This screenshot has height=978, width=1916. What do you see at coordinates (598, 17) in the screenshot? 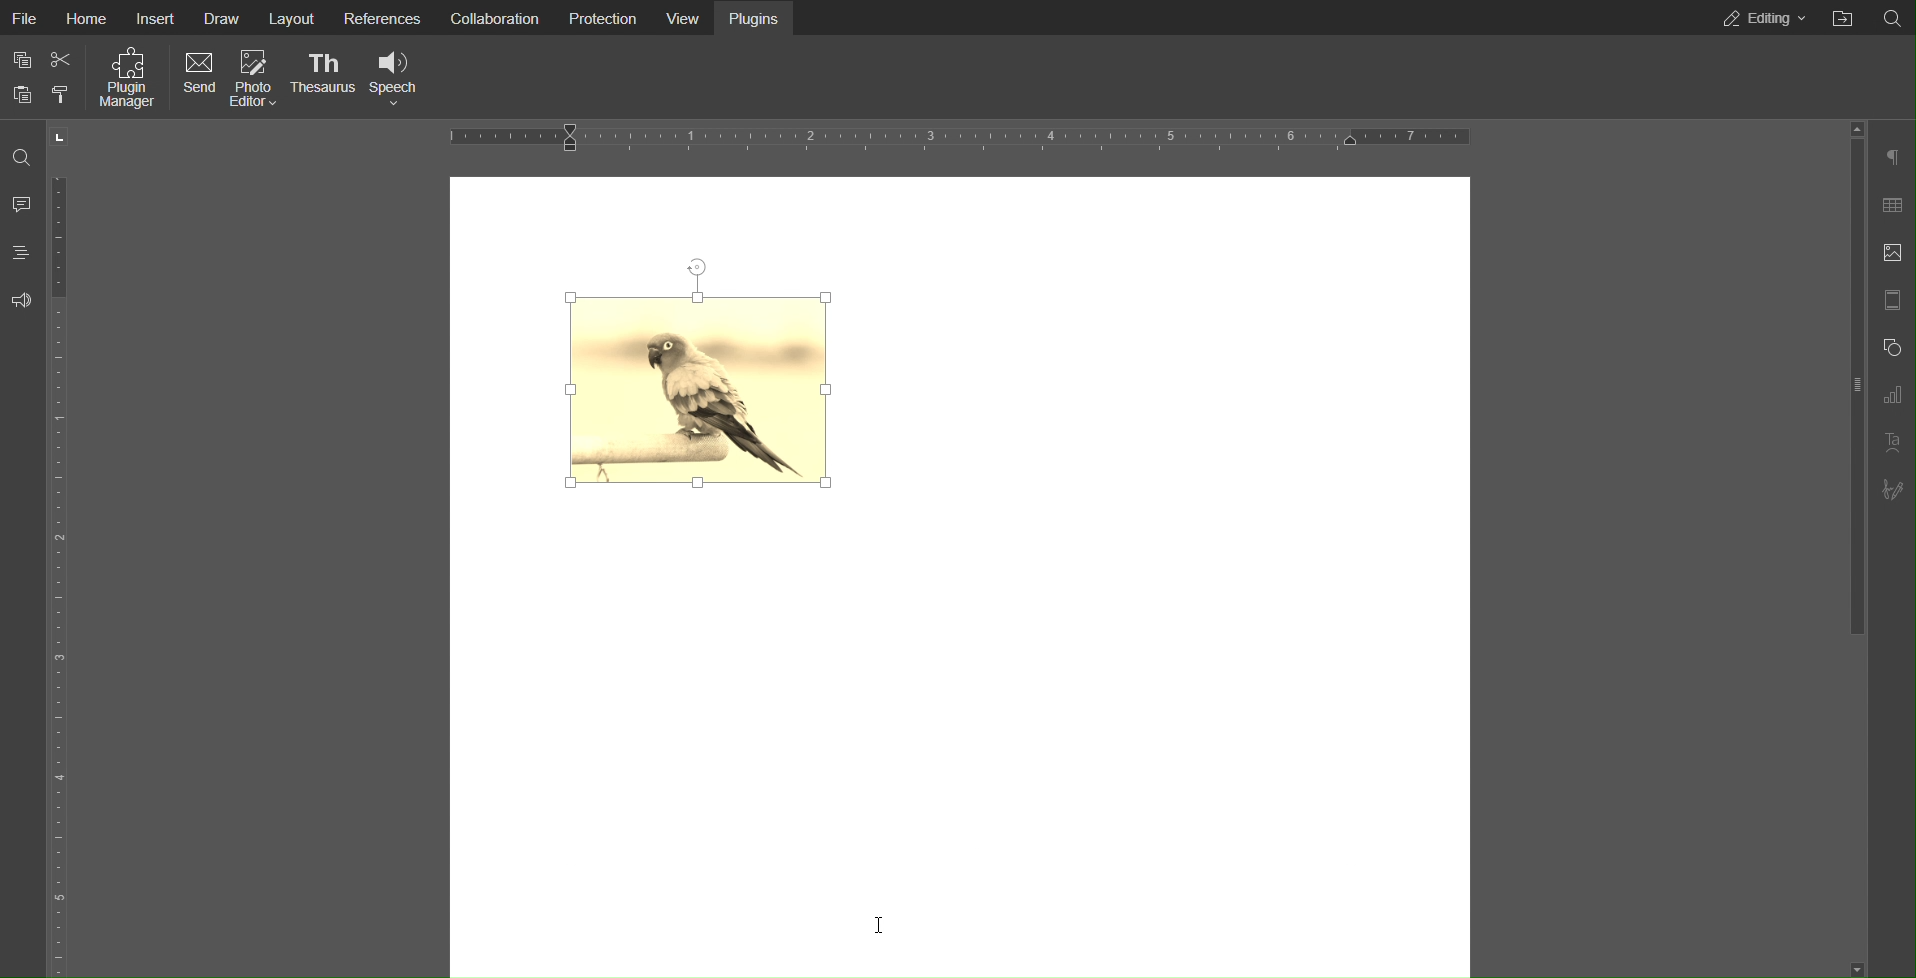
I see `Protection` at bounding box center [598, 17].